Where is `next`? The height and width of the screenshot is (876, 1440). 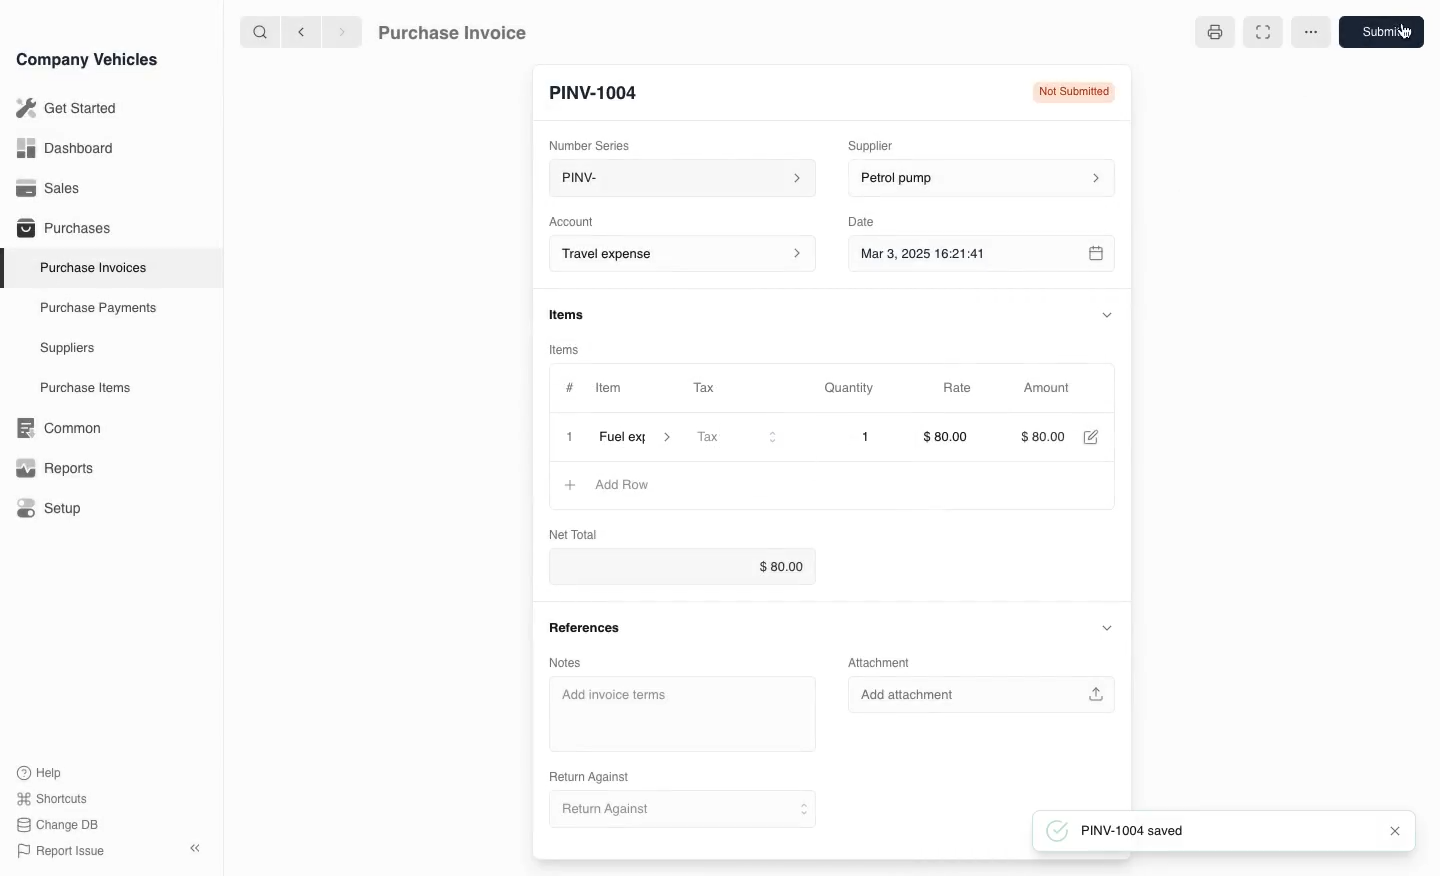
next is located at coordinates (342, 31).